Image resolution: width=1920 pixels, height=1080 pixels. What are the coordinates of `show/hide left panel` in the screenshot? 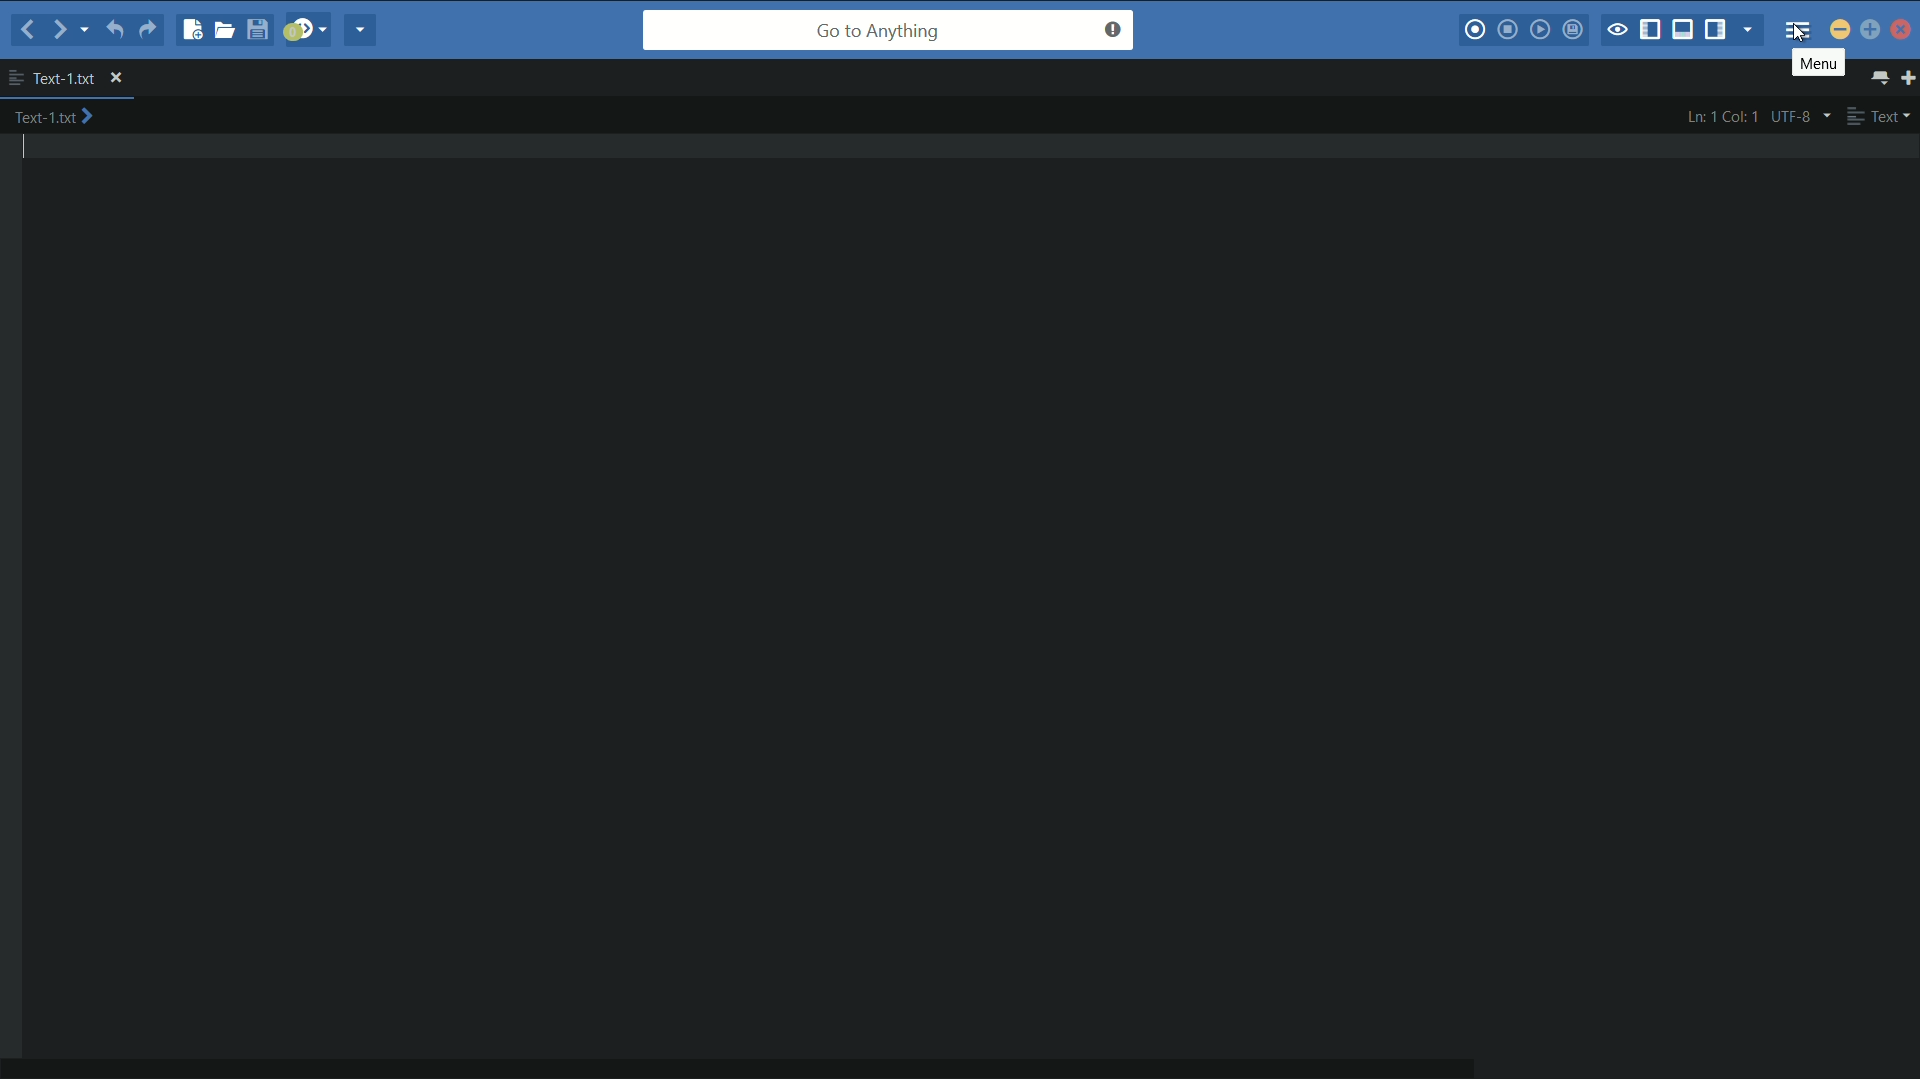 It's located at (1649, 32).